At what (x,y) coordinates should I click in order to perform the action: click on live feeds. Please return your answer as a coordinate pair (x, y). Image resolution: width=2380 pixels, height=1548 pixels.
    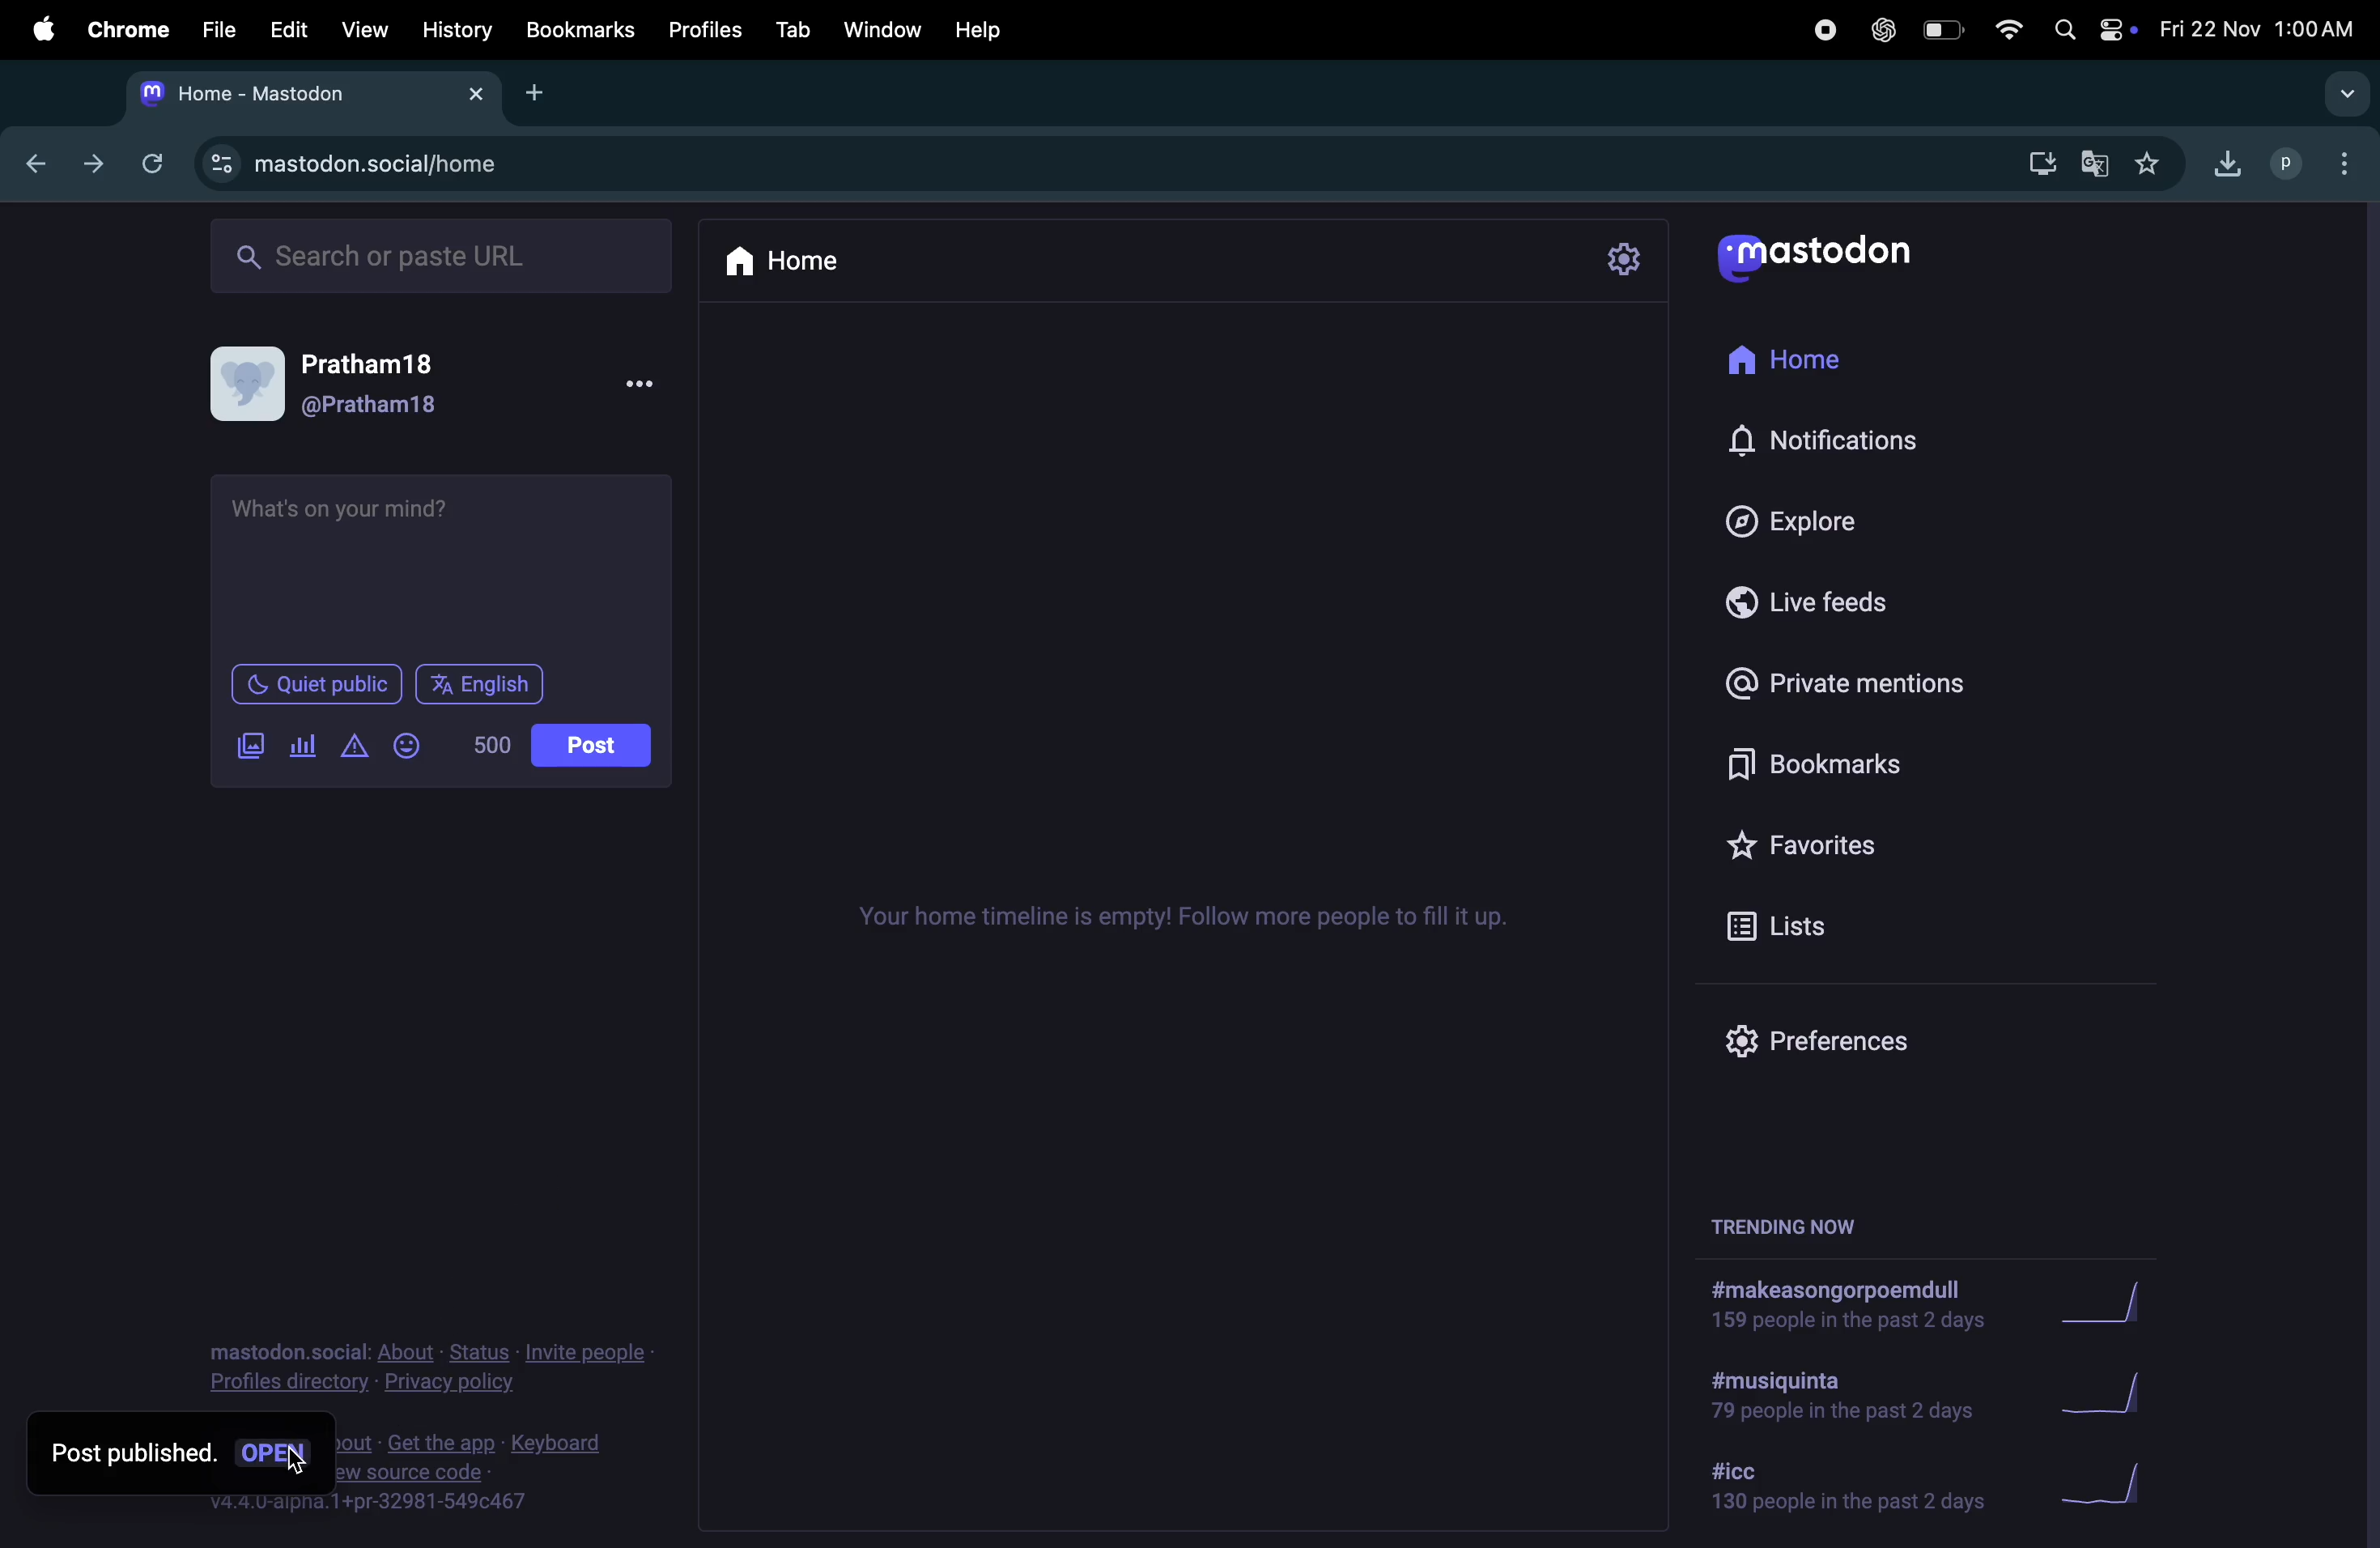
    Looking at the image, I should click on (1845, 602).